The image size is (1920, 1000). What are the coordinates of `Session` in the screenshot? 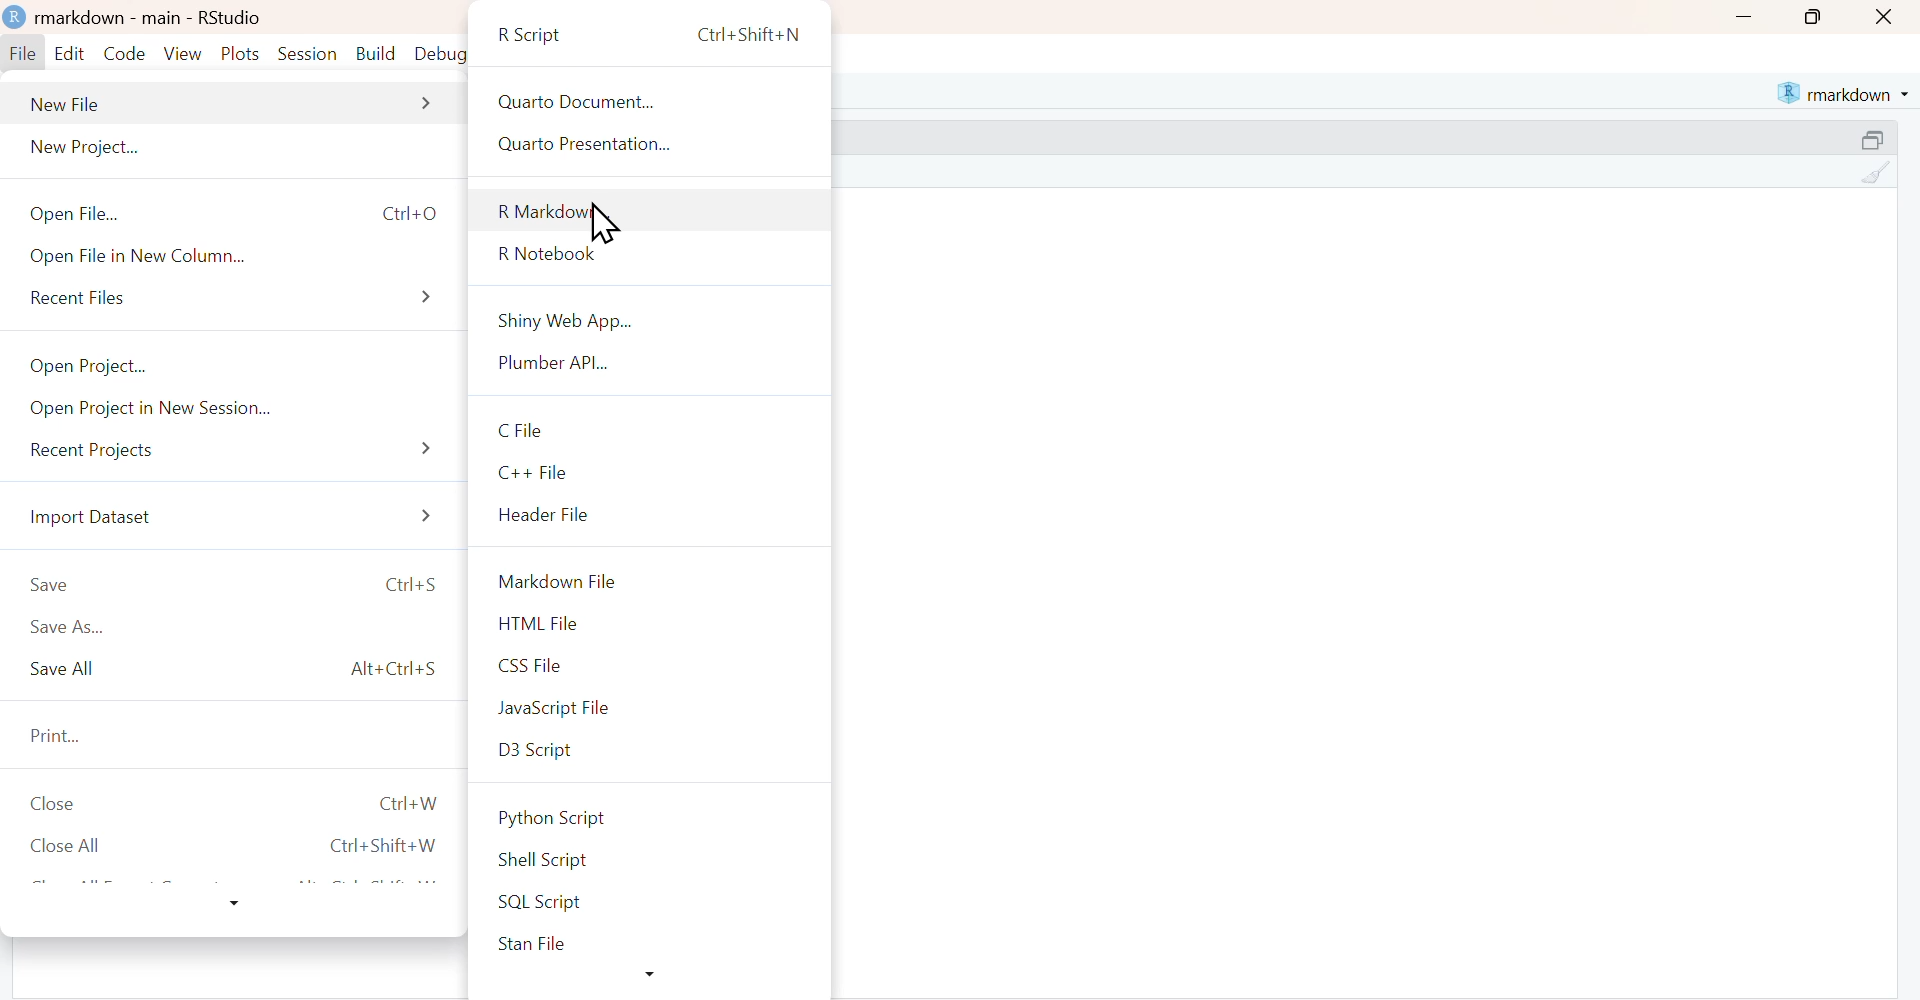 It's located at (309, 54).